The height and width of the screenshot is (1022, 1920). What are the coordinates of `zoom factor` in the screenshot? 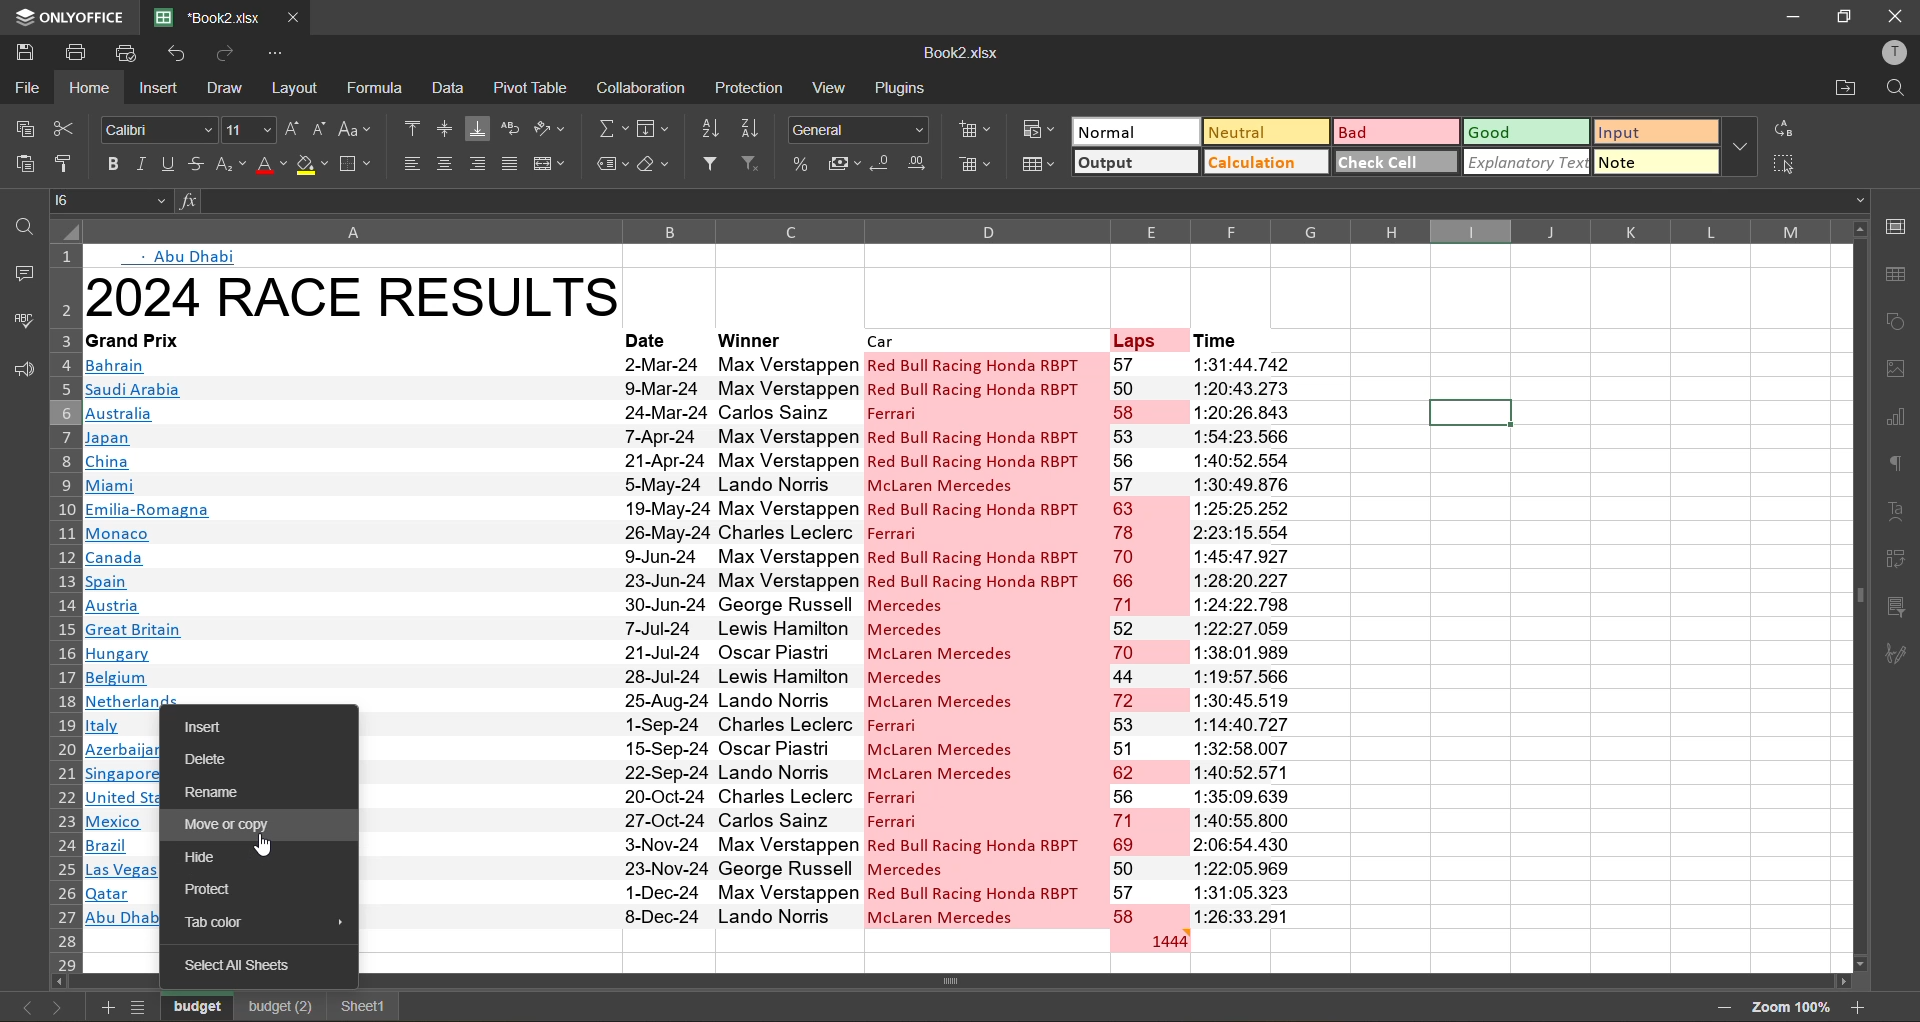 It's located at (1789, 1006).